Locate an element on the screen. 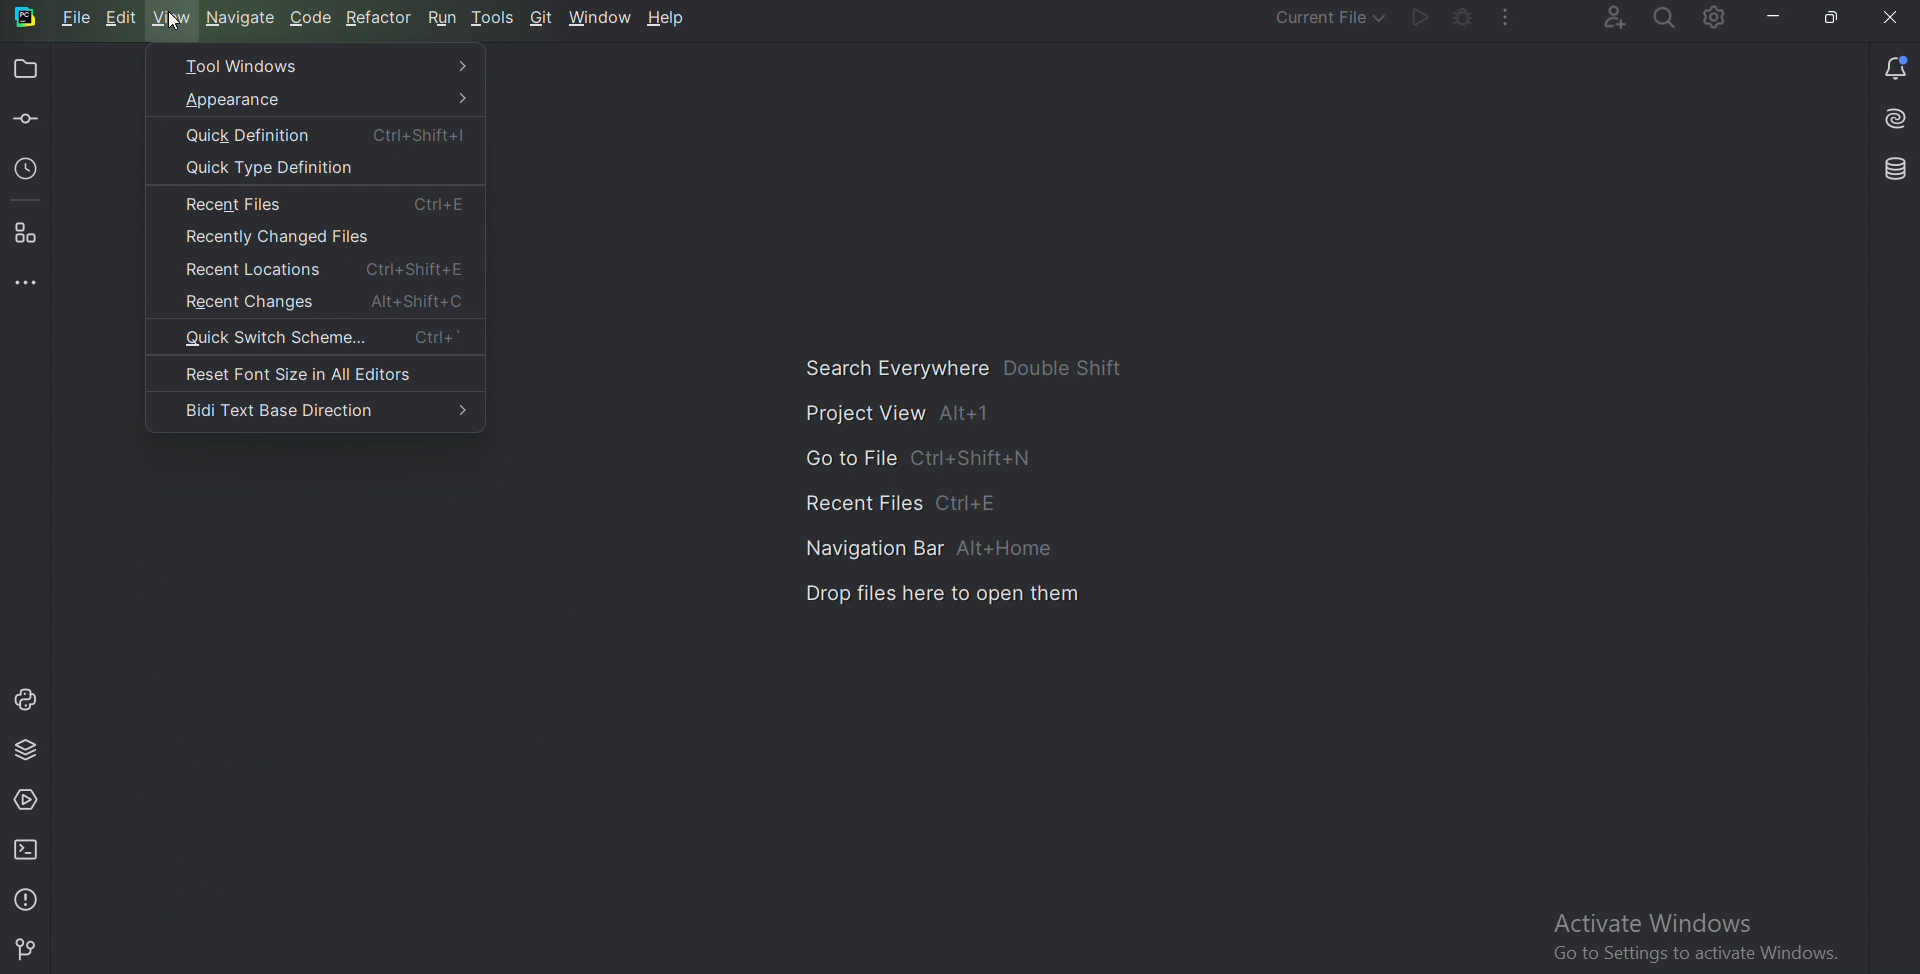 The width and height of the screenshot is (1920, 974). Pycharm is located at coordinates (25, 17).